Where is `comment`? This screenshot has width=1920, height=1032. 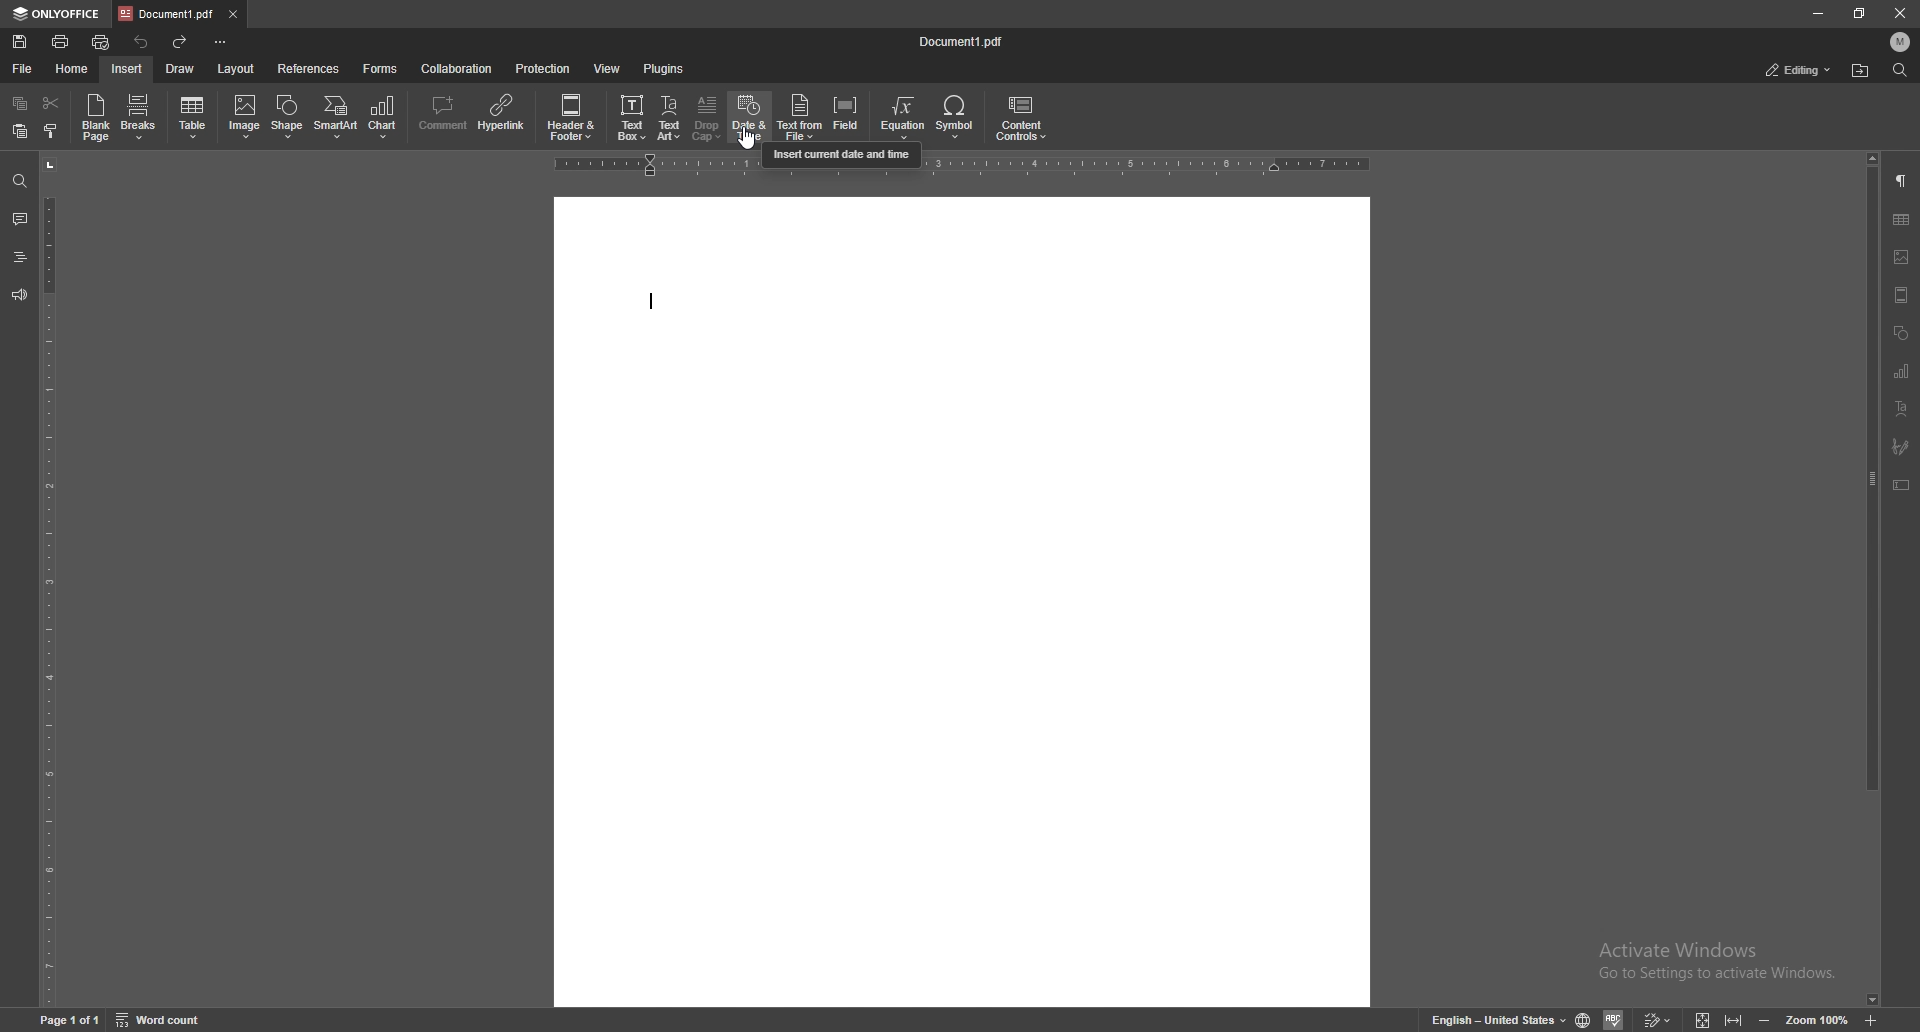 comment is located at coordinates (442, 115).